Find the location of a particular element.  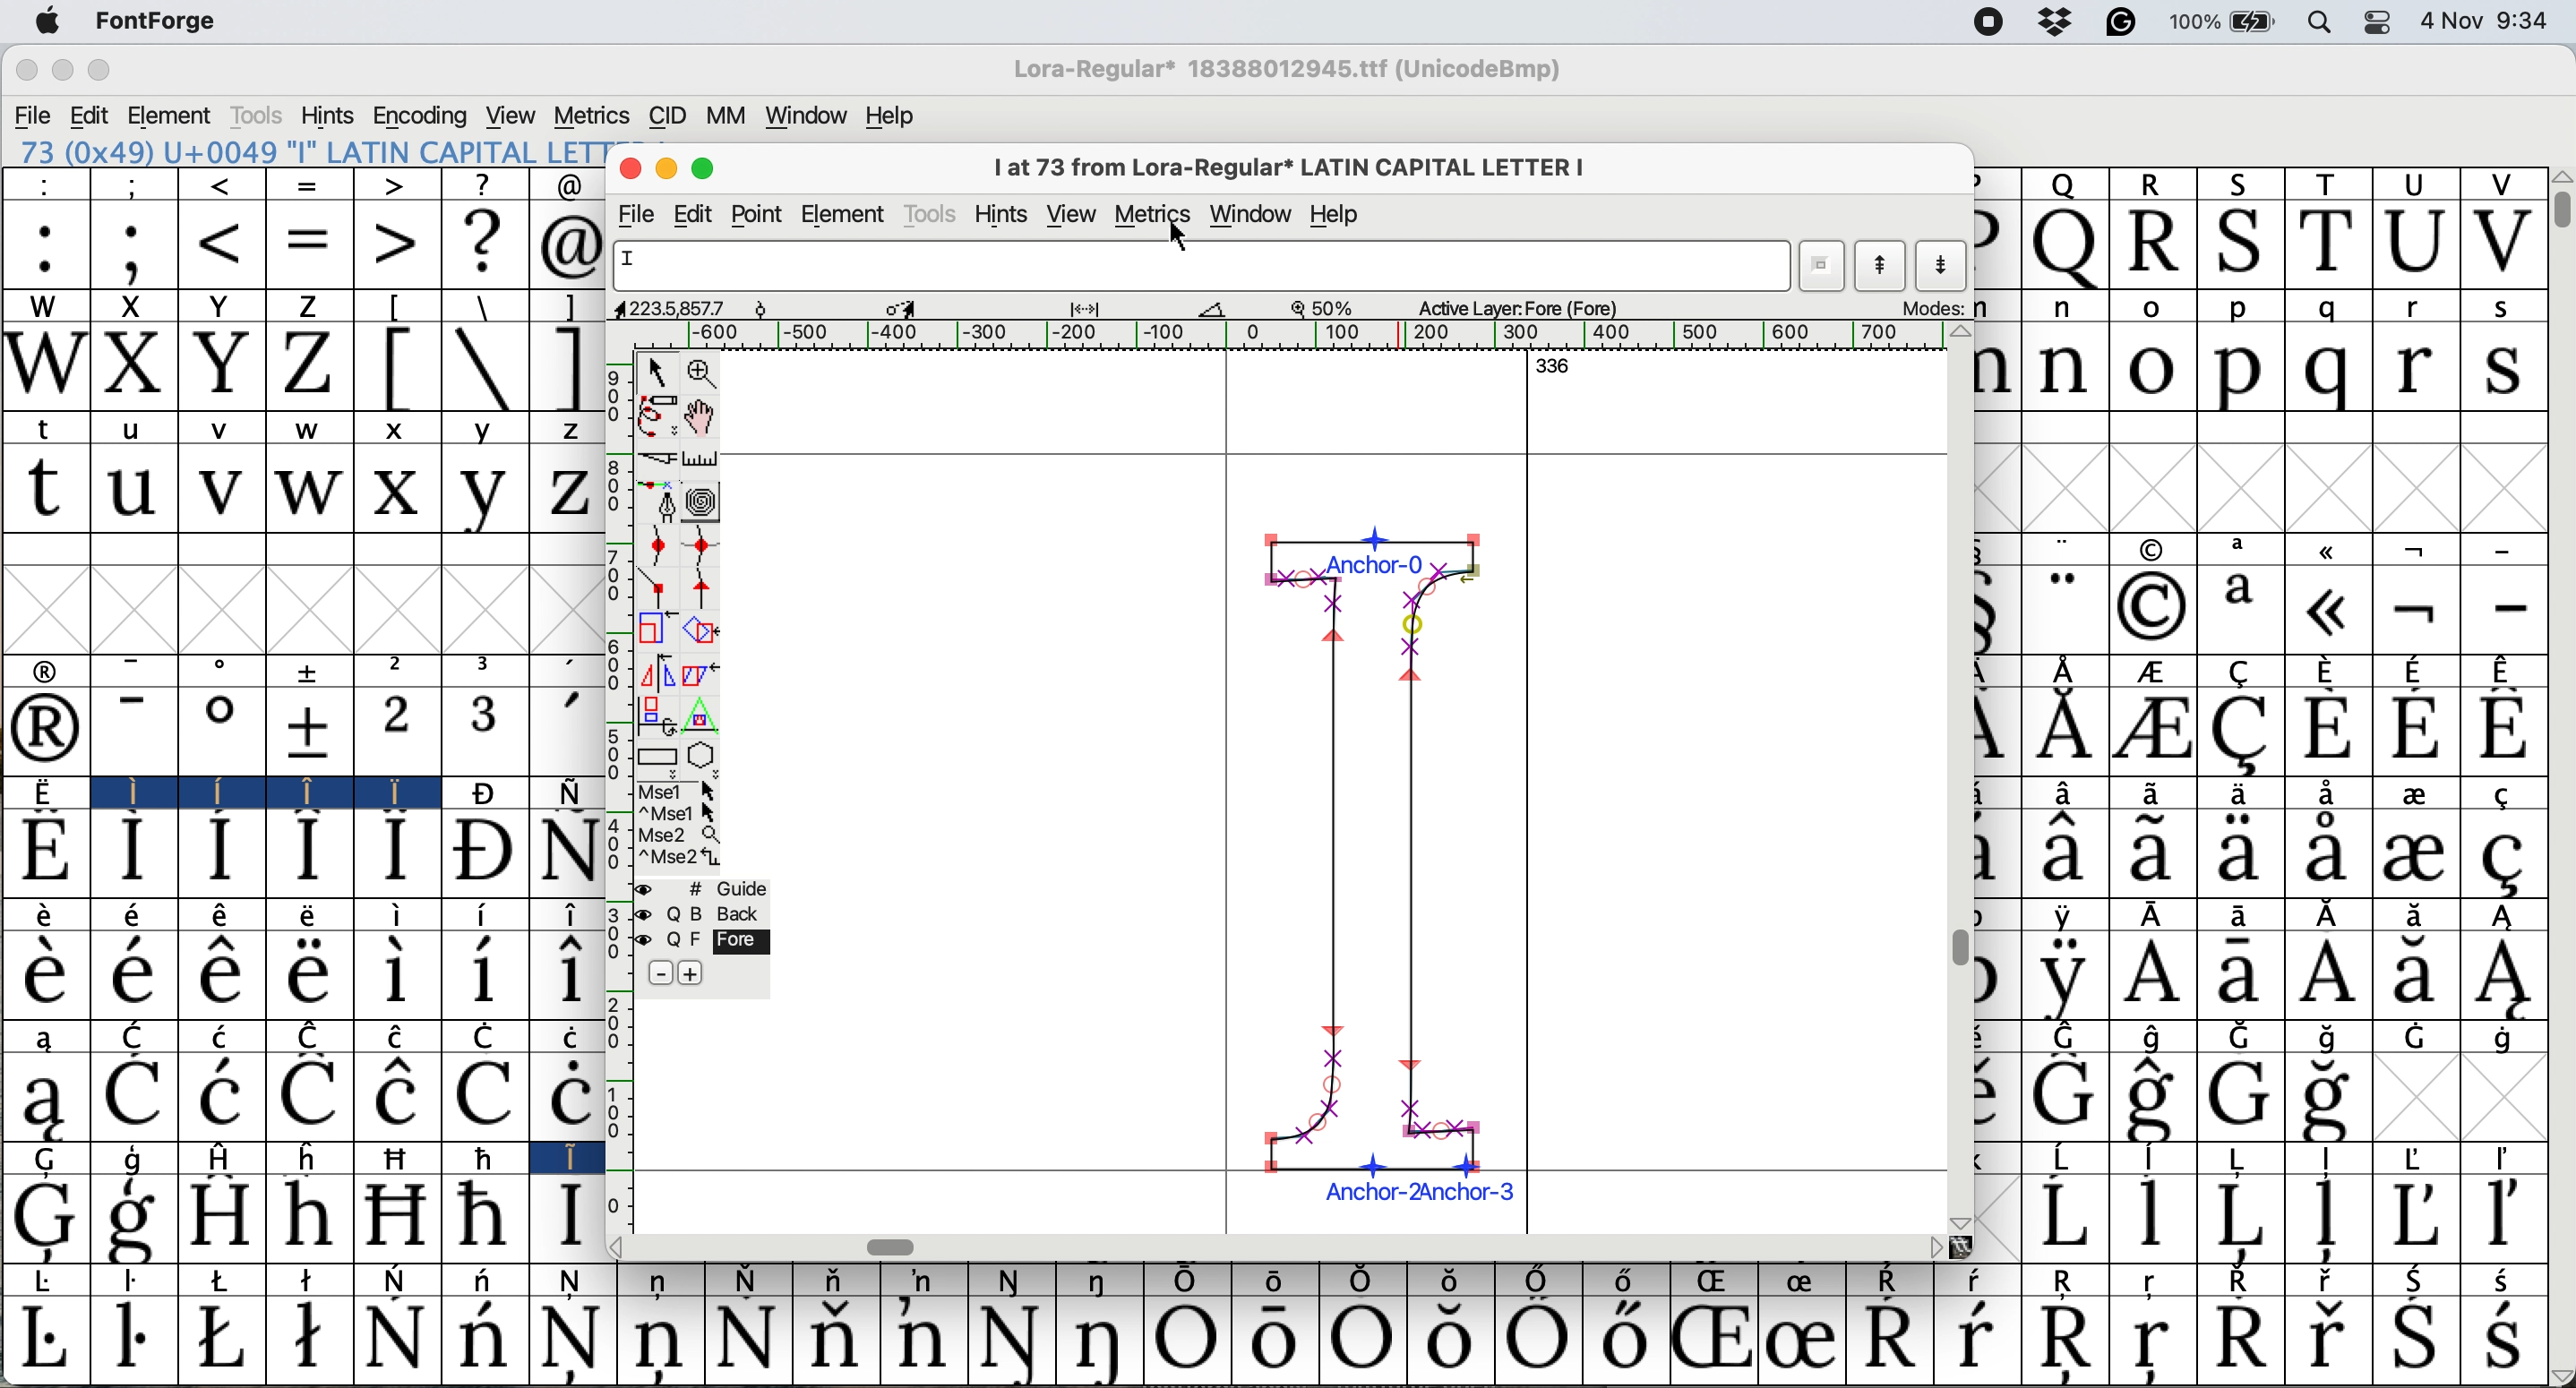

T is located at coordinates (2327, 182).